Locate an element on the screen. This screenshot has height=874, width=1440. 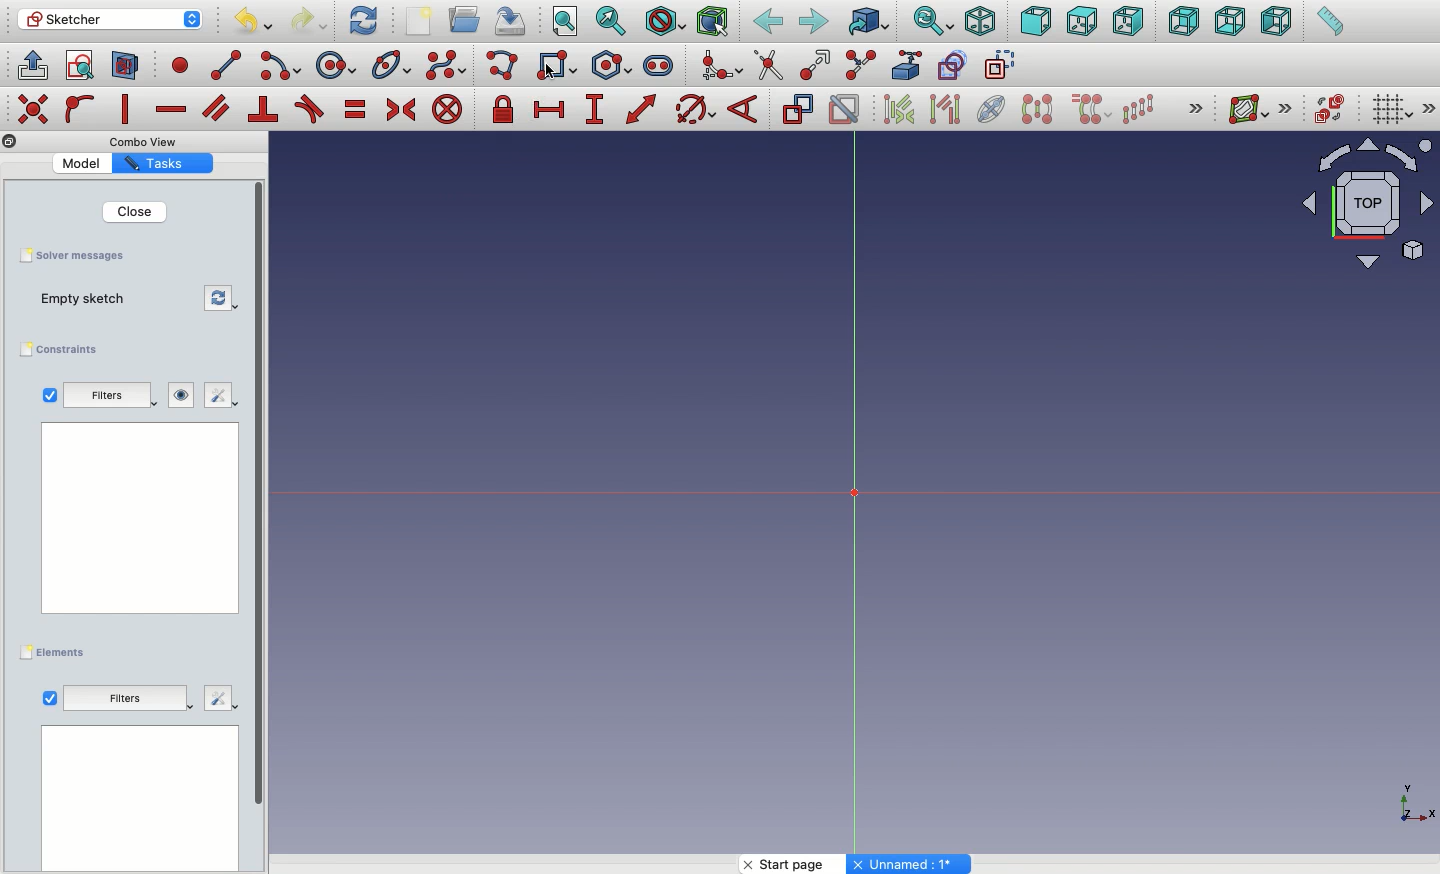
Combo View is located at coordinates (144, 141).